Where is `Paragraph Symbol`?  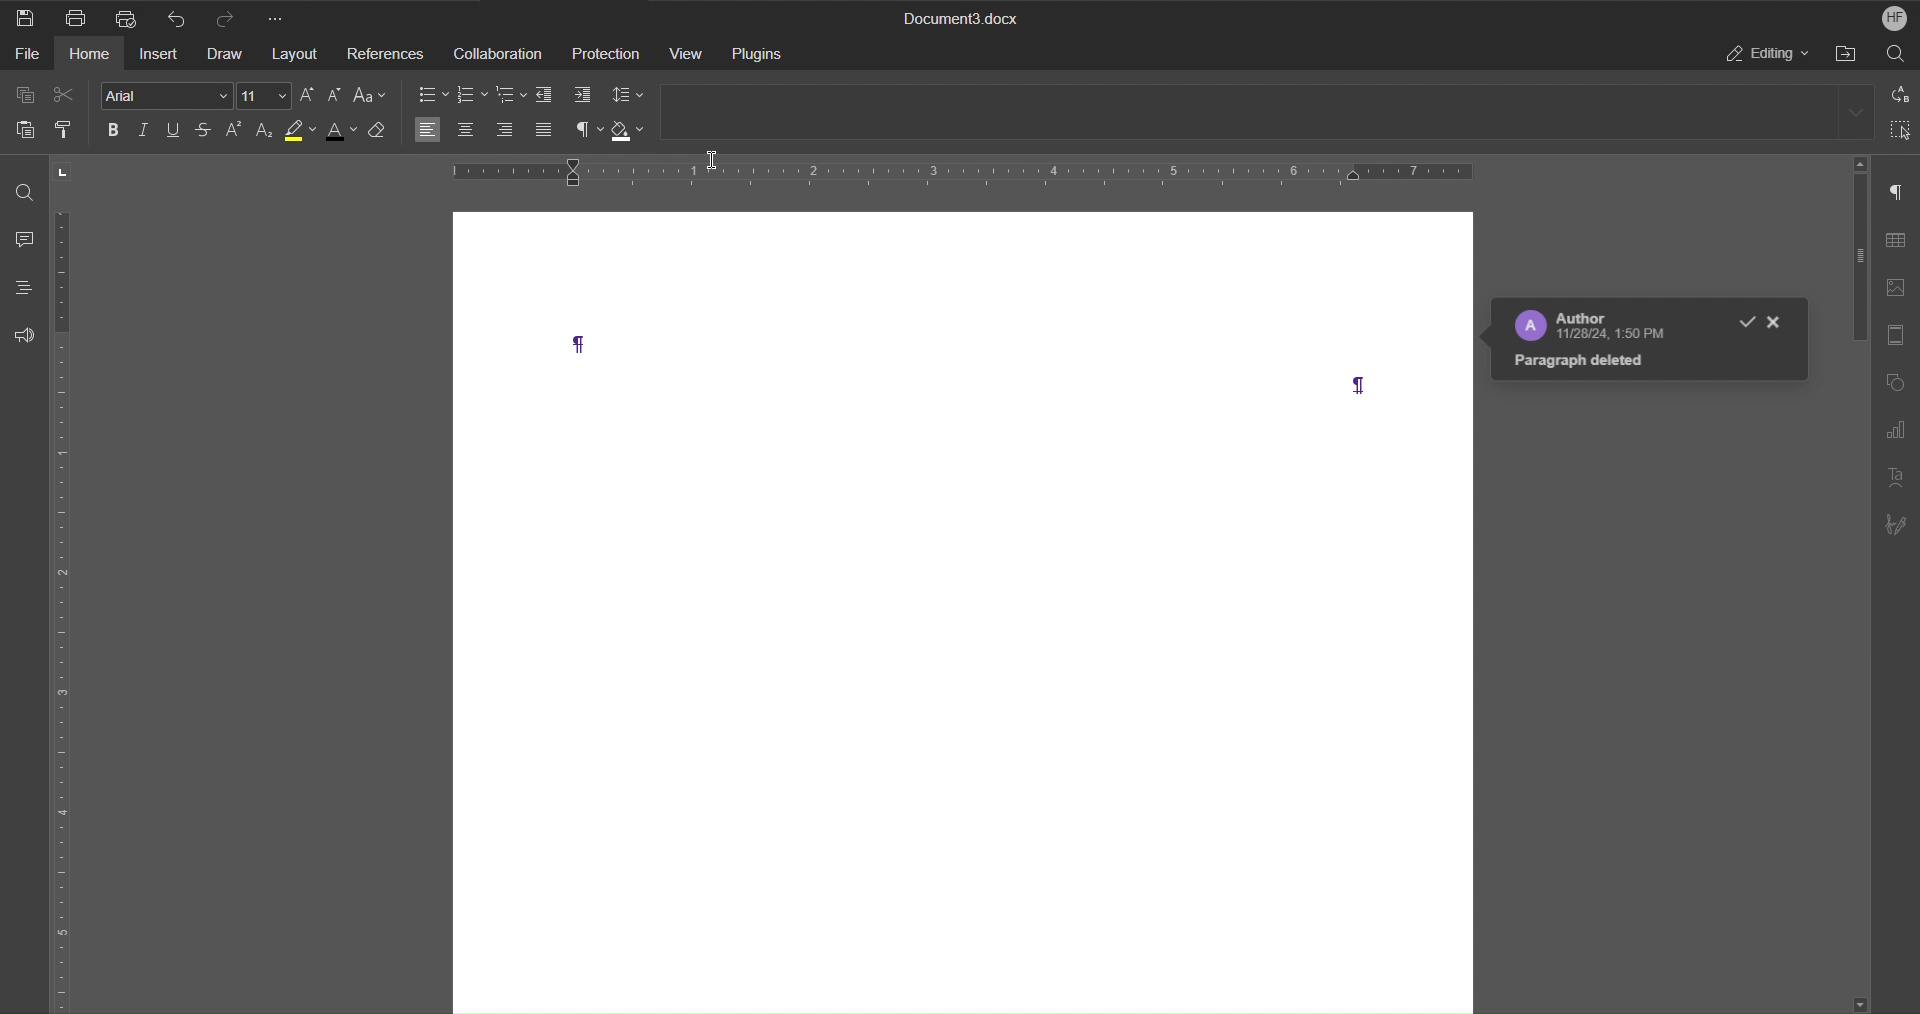 Paragraph Symbol is located at coordinates (1349, 380).